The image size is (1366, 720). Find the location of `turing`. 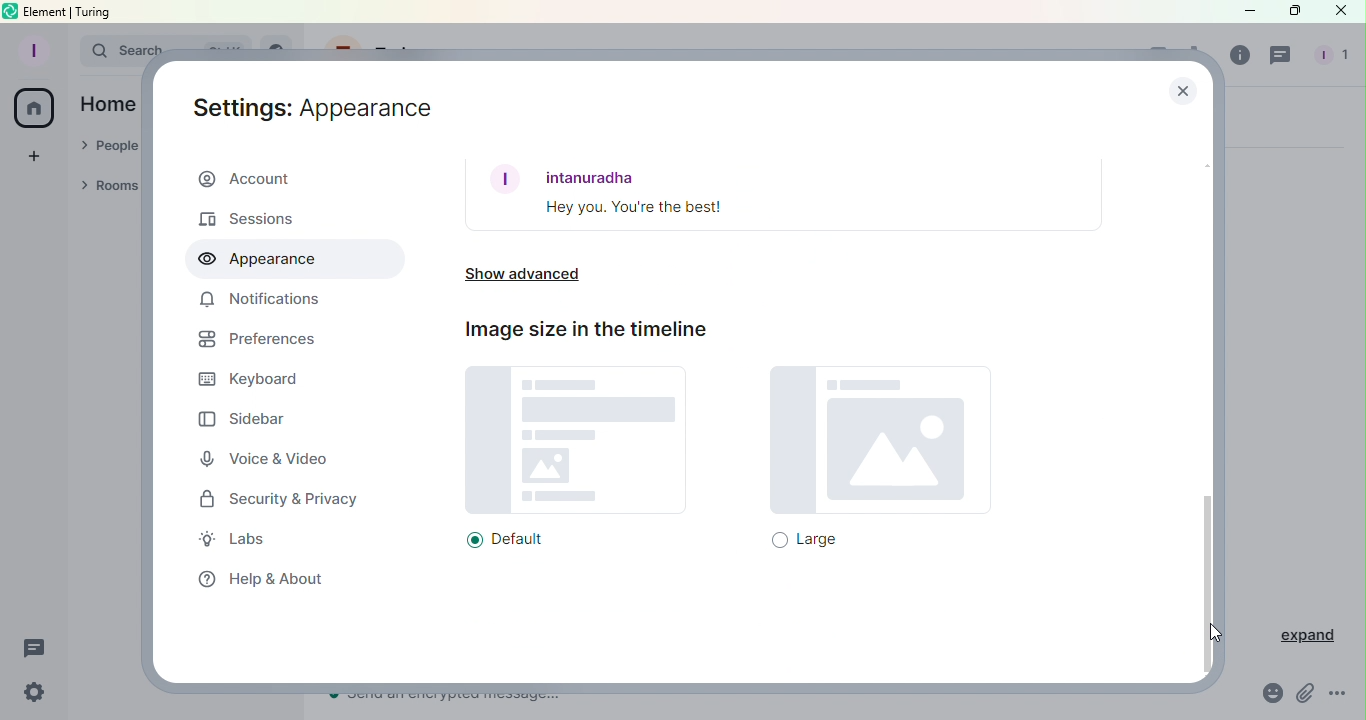

turing is located at coordinates (94, 11).